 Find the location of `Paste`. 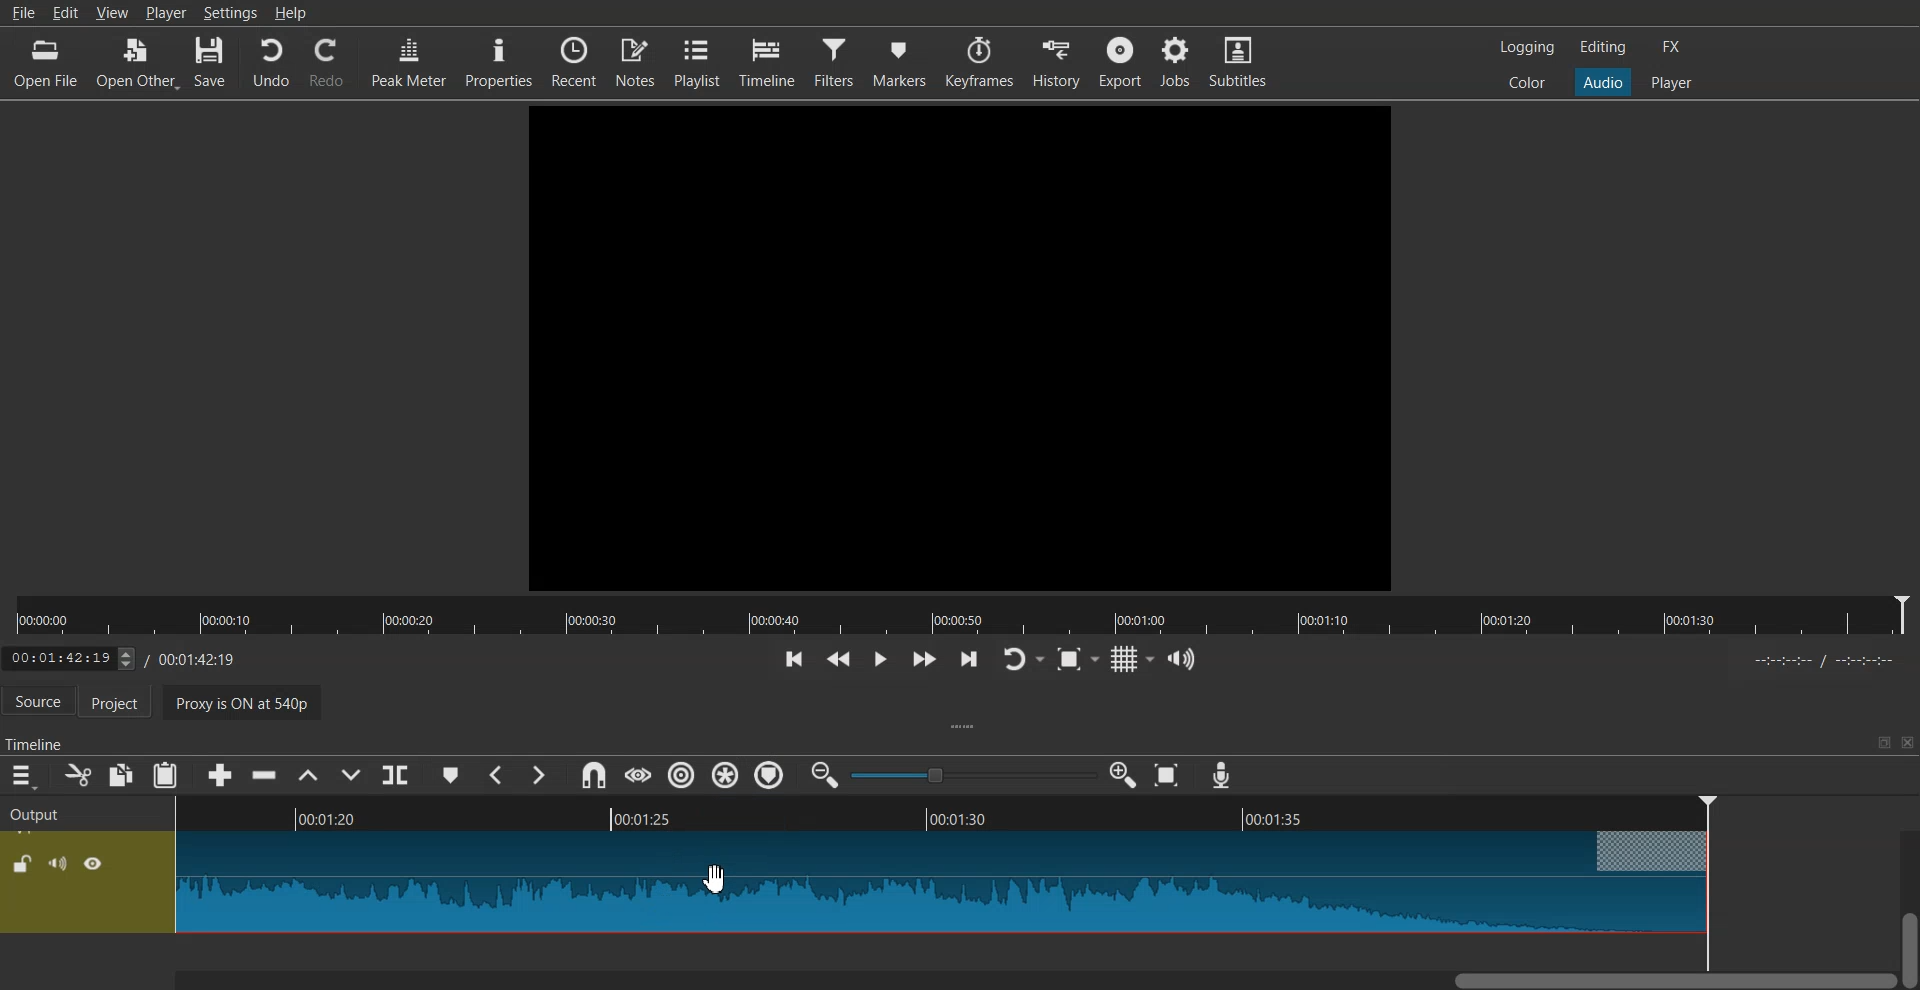

Paste is located at coordinates (165, 775).